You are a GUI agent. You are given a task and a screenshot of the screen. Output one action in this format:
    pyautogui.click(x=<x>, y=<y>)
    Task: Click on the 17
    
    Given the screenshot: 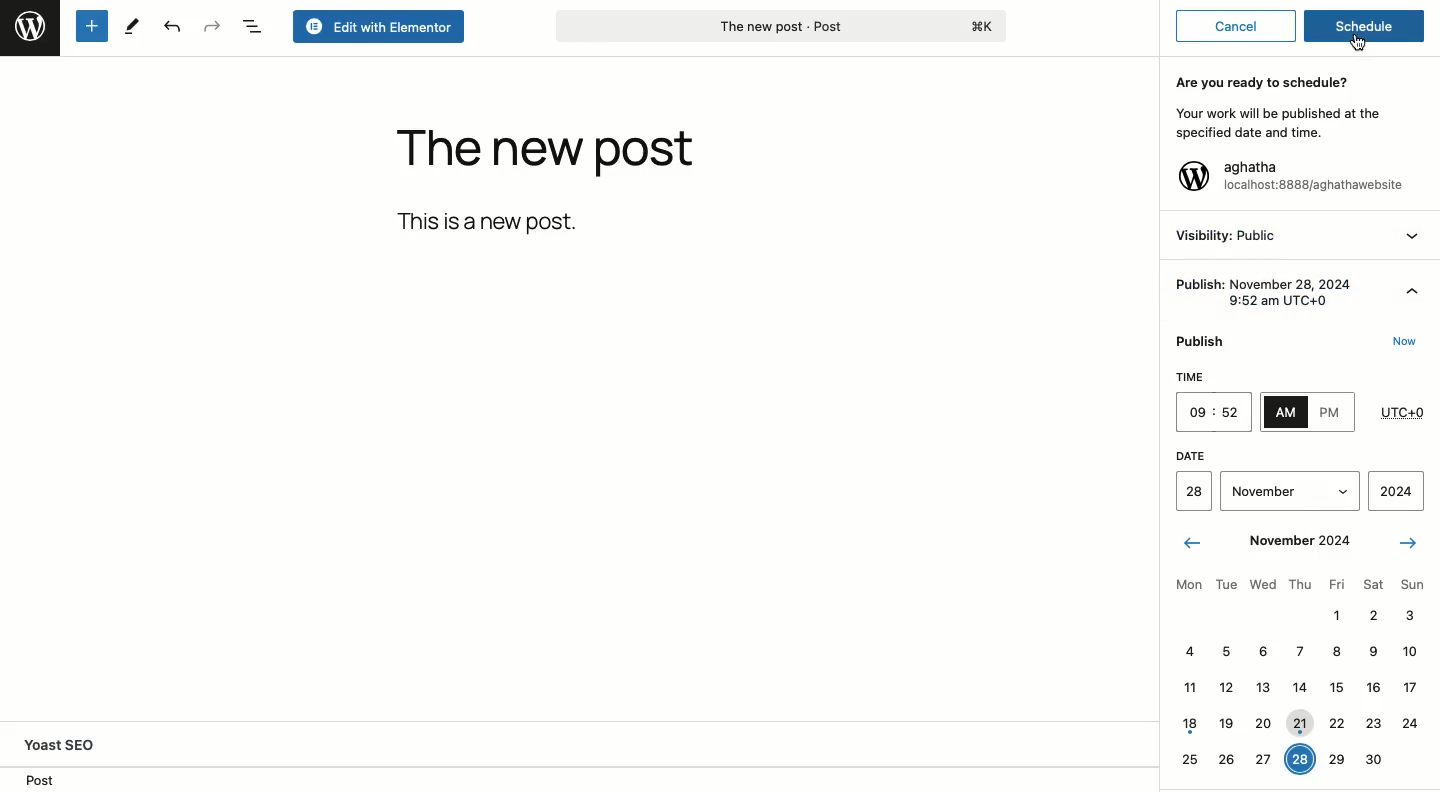 What is the action you would take?
    pyautogui.click(x=1409, y=686)
    